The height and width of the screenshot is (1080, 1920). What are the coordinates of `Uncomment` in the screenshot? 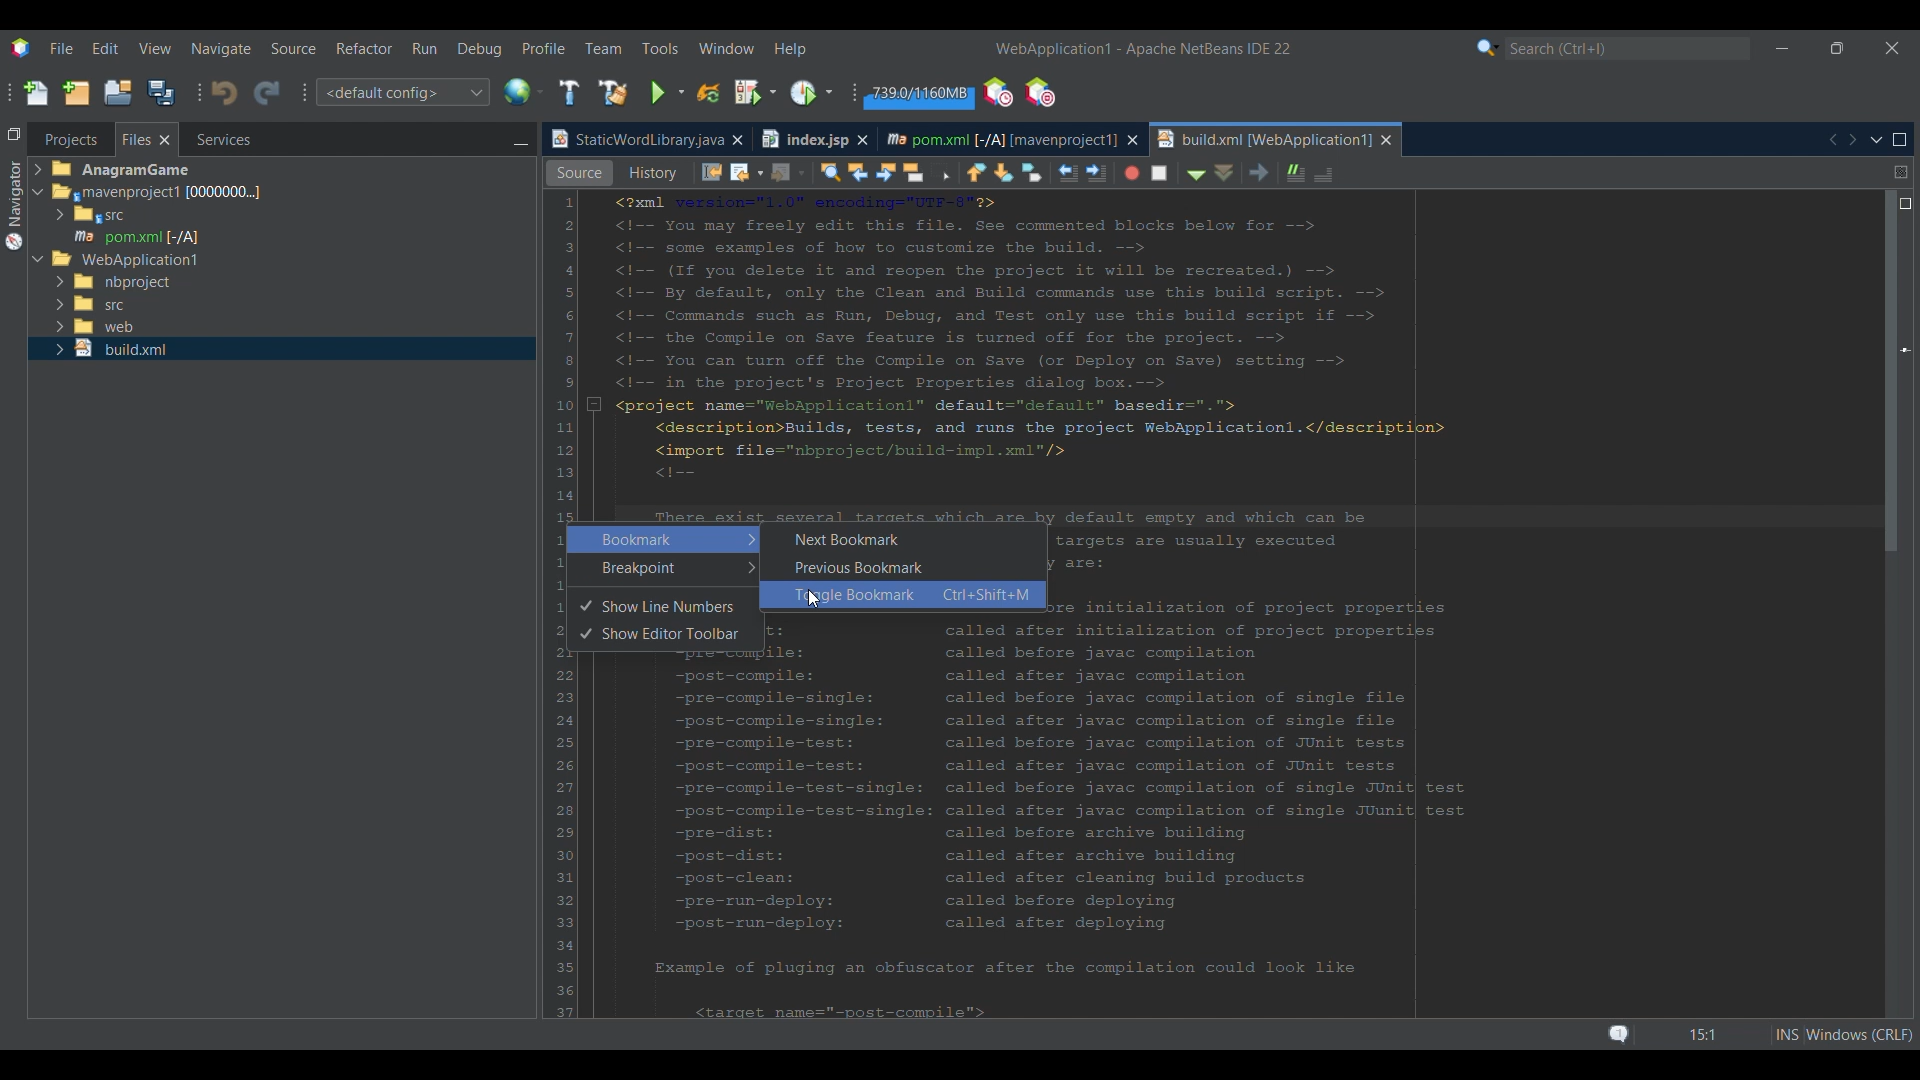 It's located at (1511, 172).